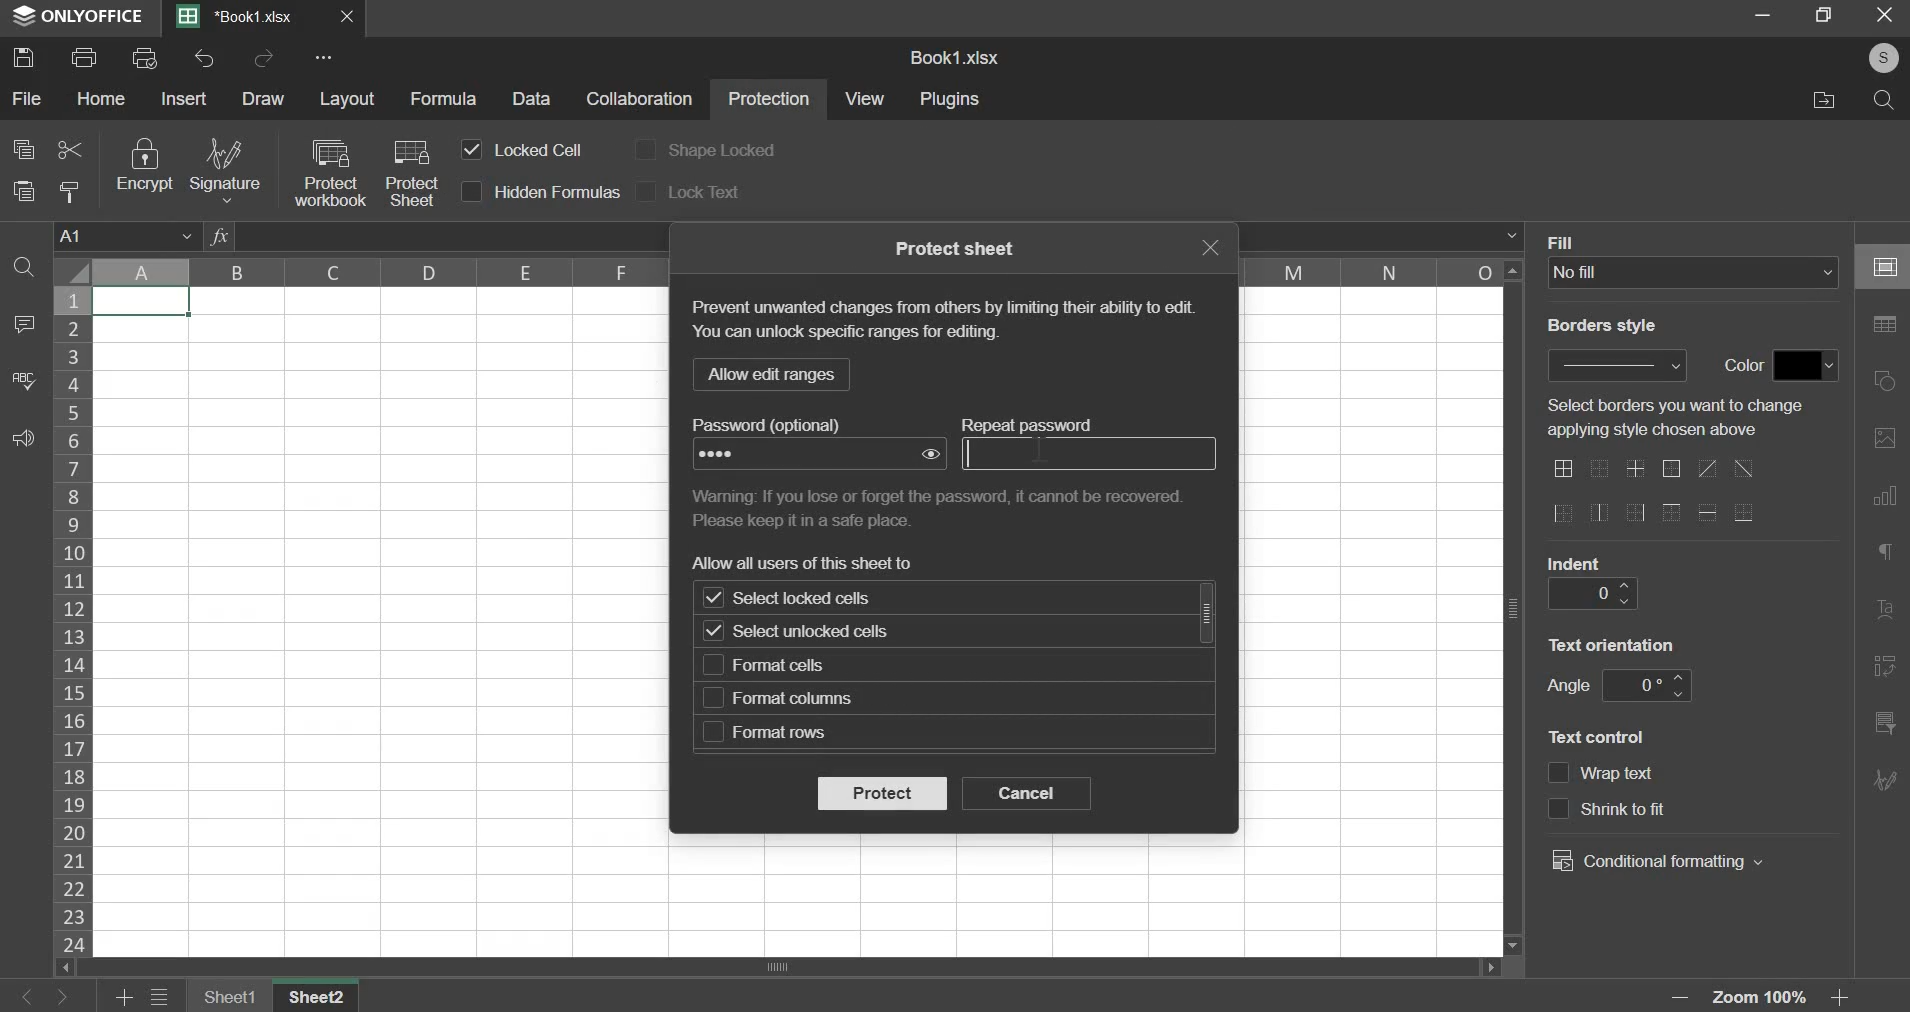 This screenshot has width=1910, height=1012. Describe the element at coordinates (958, 59) in the screenshot. I see `Book1.xlsx` at that location.